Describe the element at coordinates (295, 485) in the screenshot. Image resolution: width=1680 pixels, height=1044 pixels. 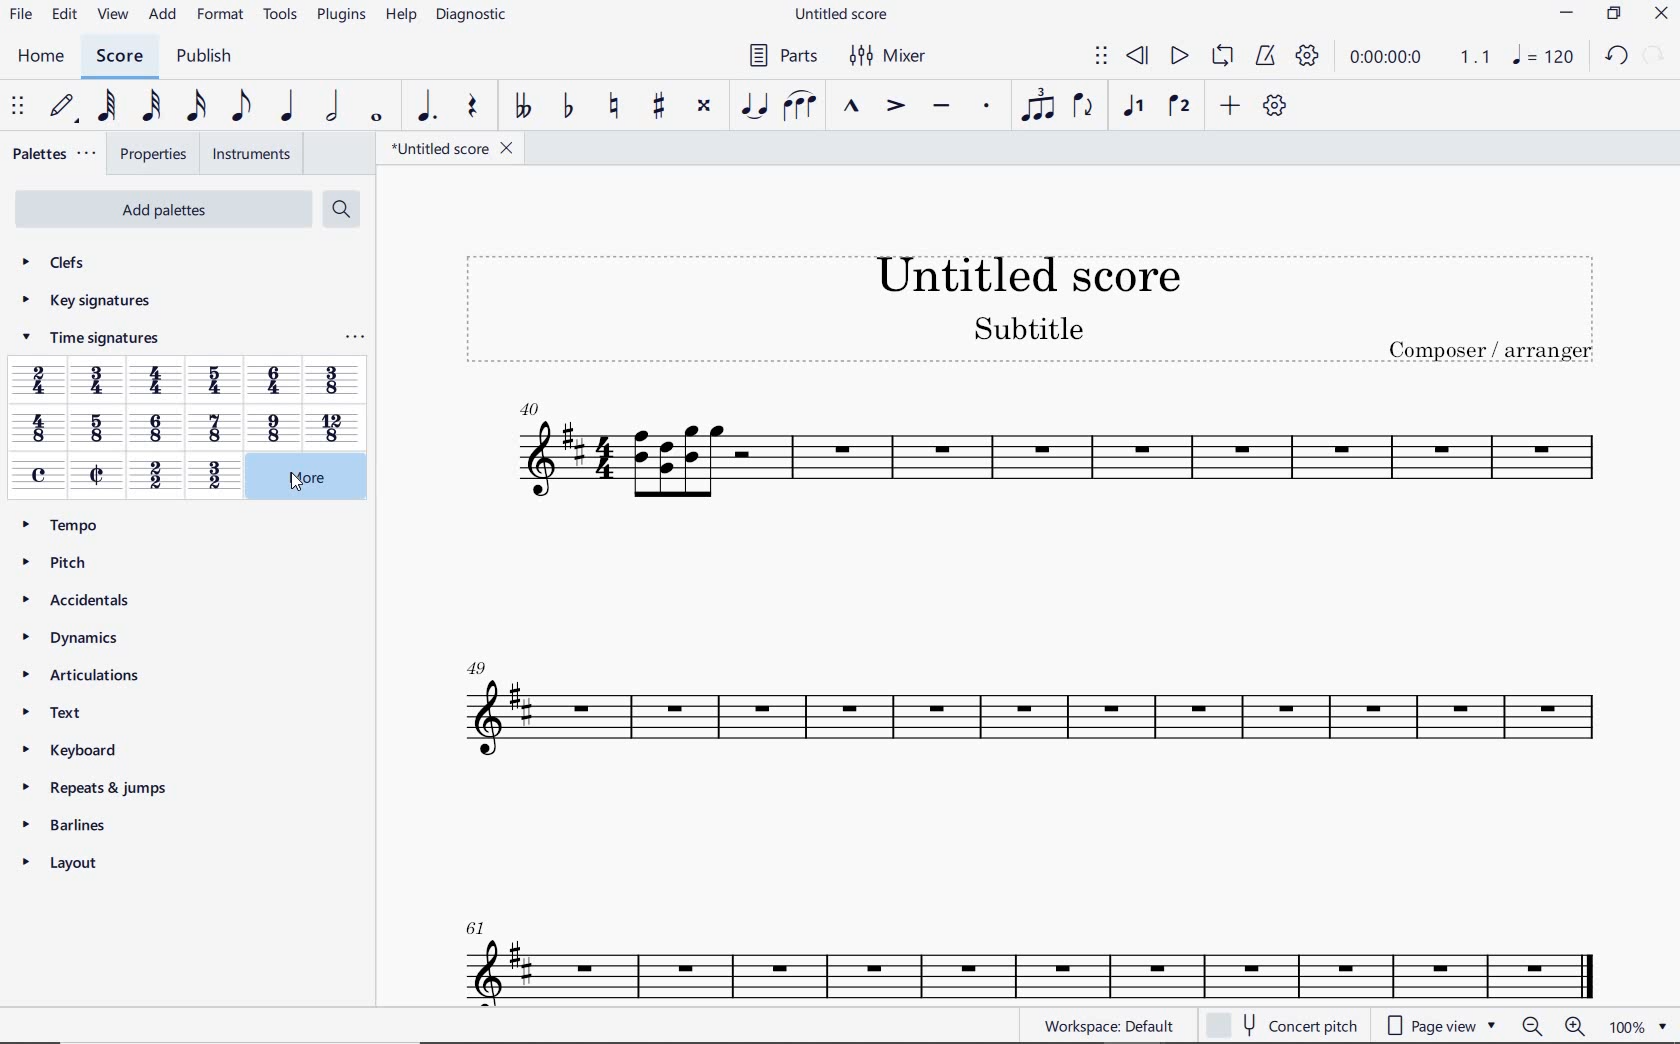
I see `cursor` at that location.